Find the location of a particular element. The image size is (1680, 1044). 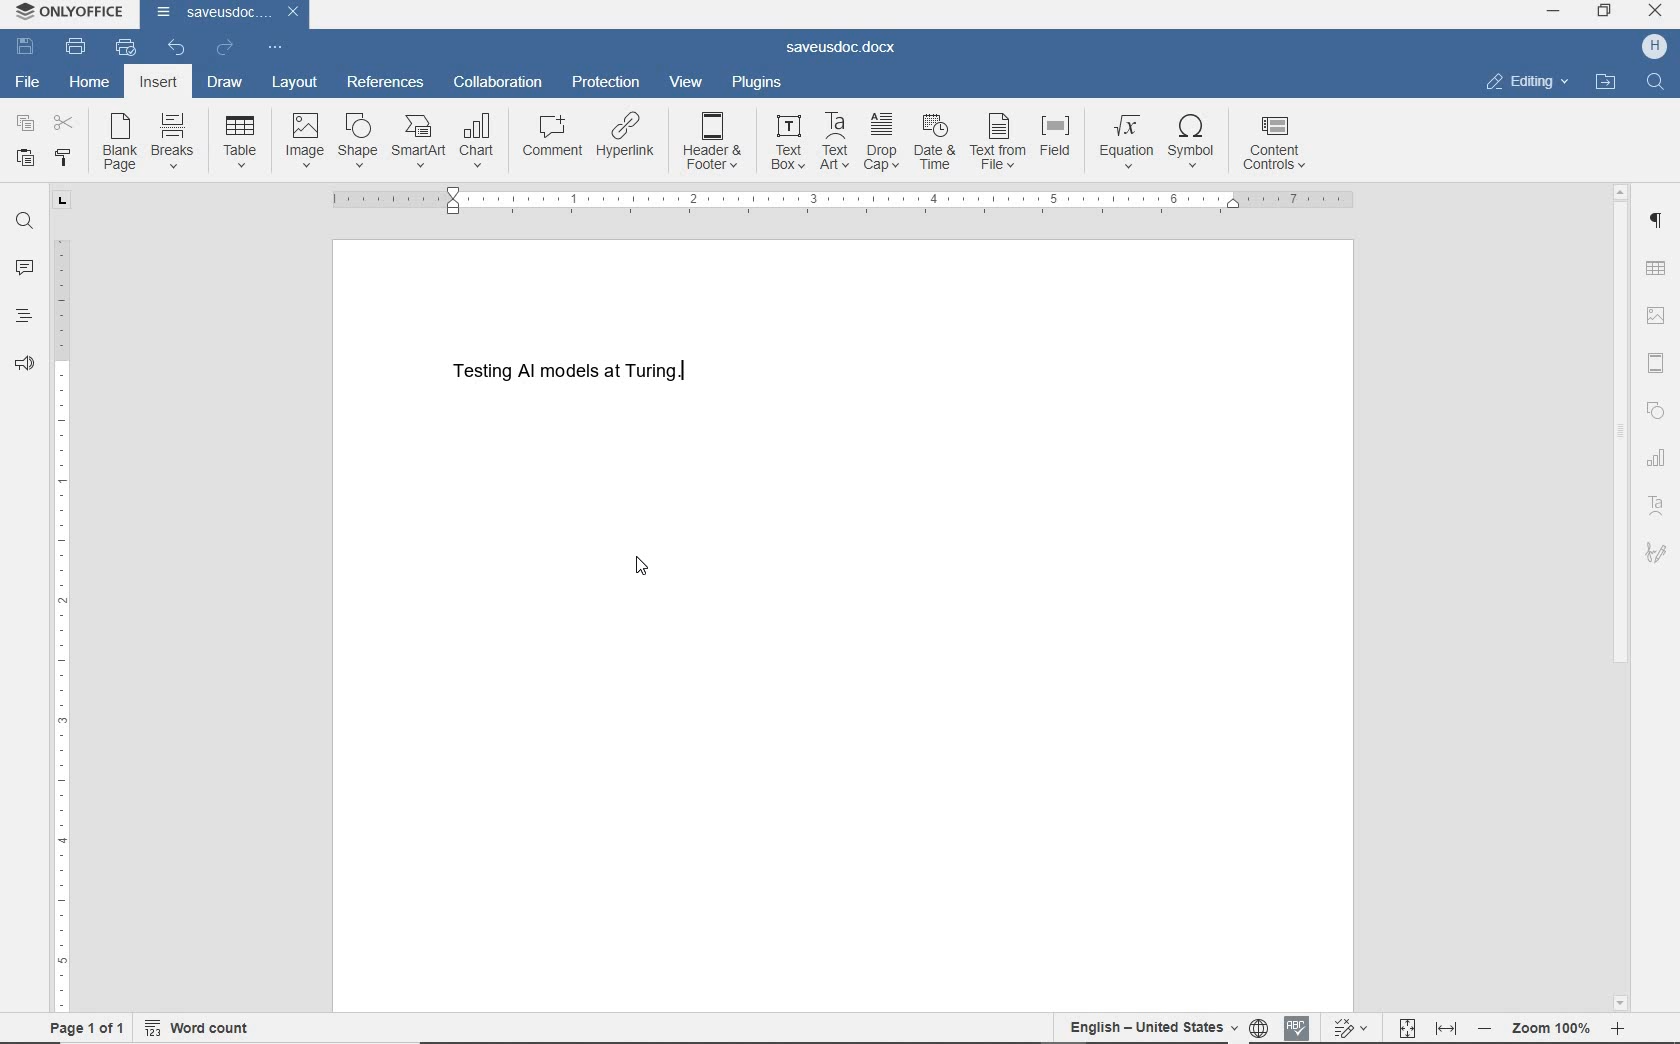

content controls is located at coordinates (1278, 145).